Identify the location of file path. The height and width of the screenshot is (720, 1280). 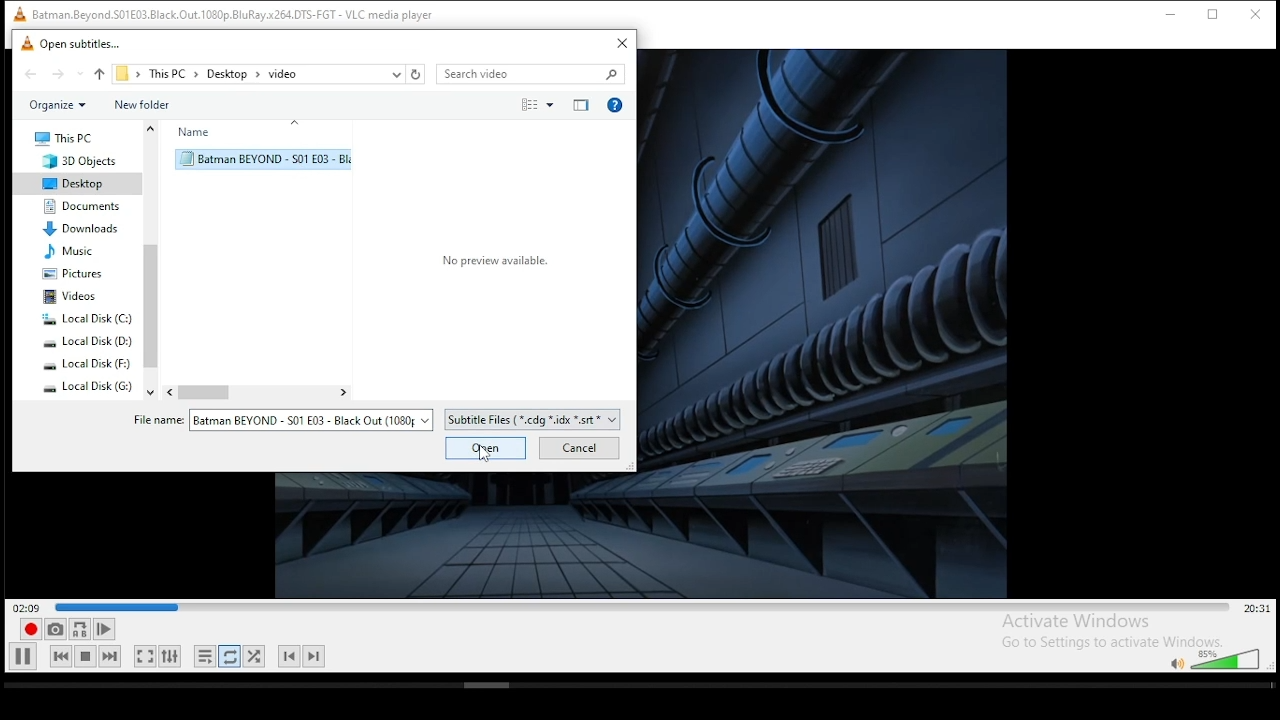
(127, 73).